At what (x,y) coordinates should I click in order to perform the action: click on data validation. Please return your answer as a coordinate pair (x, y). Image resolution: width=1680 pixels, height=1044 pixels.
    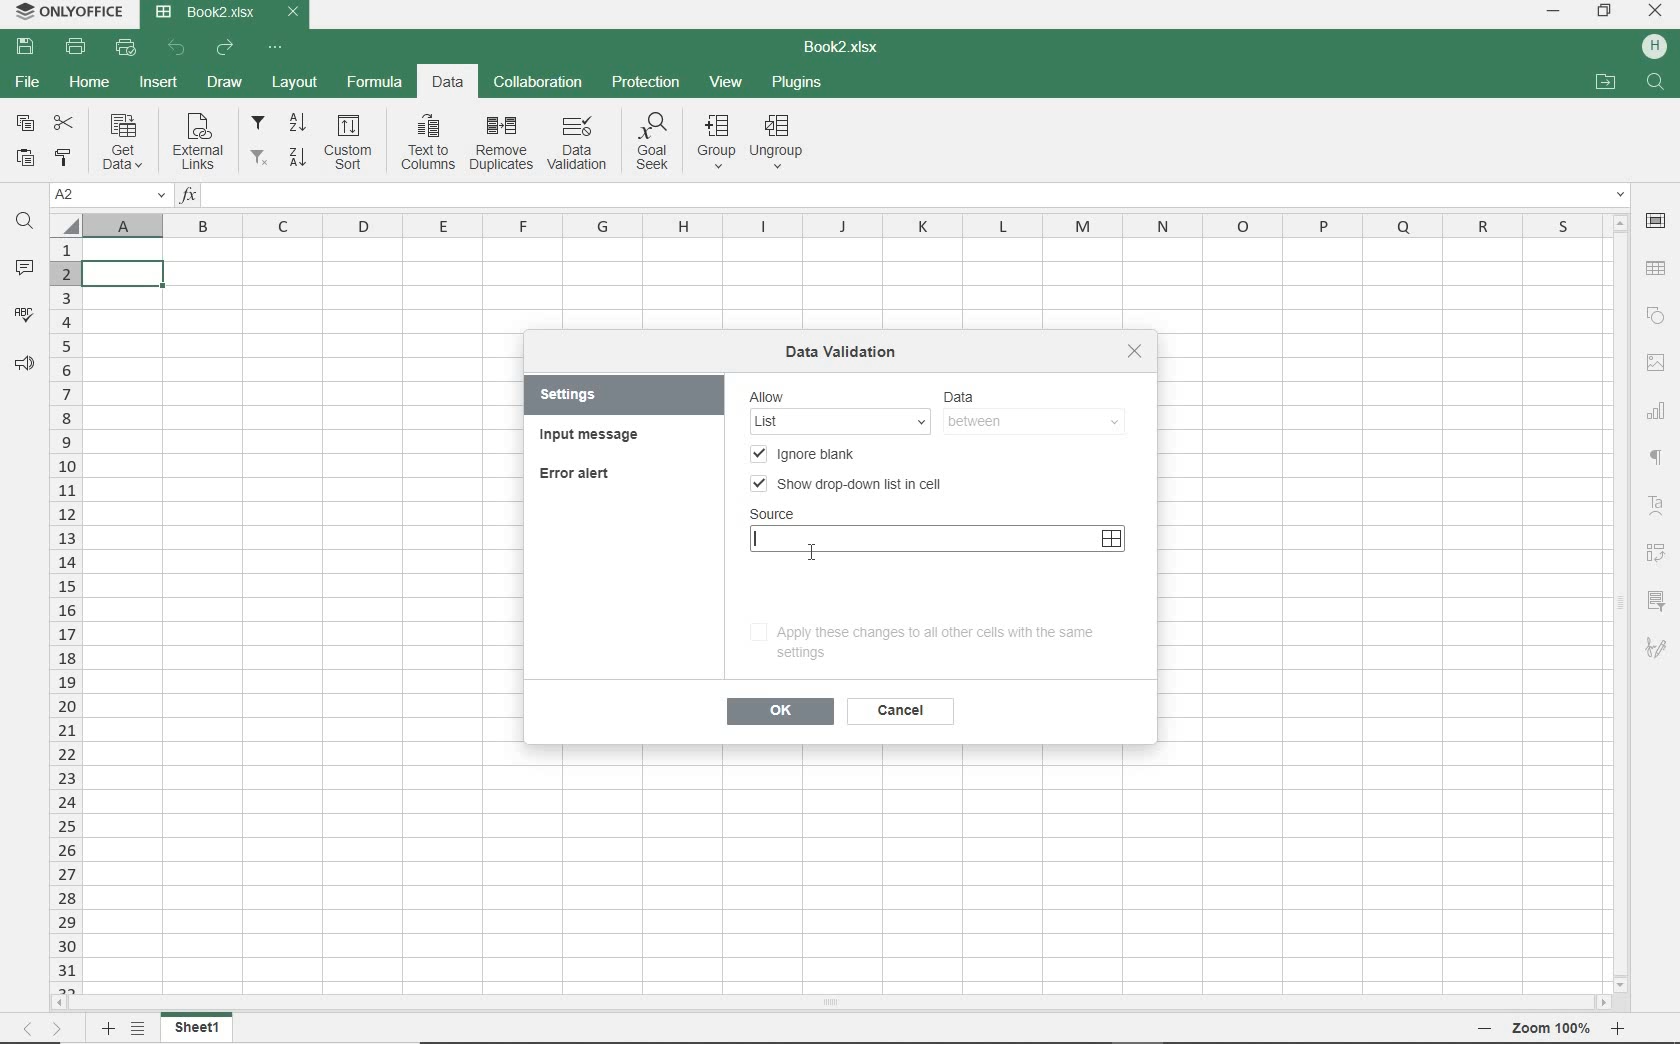
    Looking at the image, I should click on (577, 141).